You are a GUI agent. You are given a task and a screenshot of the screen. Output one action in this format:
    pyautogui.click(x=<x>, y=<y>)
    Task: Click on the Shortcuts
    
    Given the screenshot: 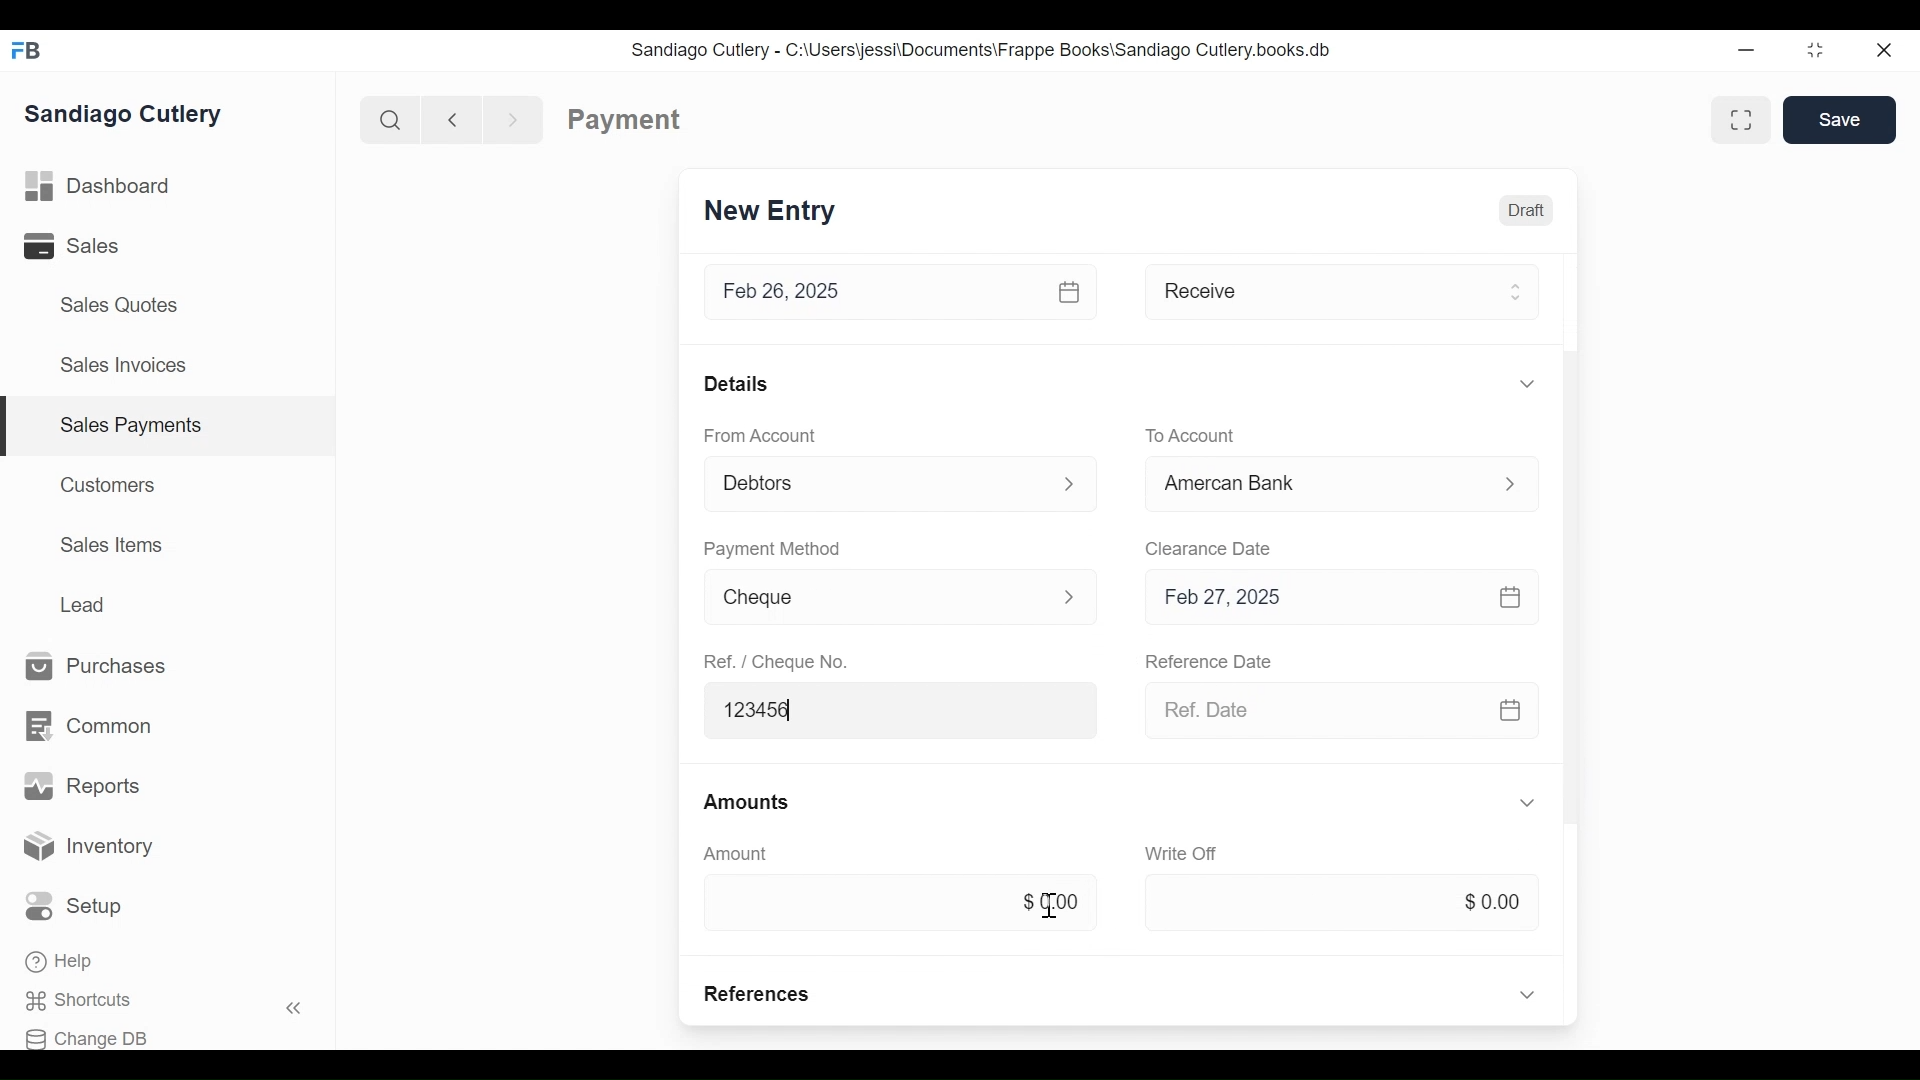 What is the action you would take?
    pyautogui.click(x=91, y=1001)
    